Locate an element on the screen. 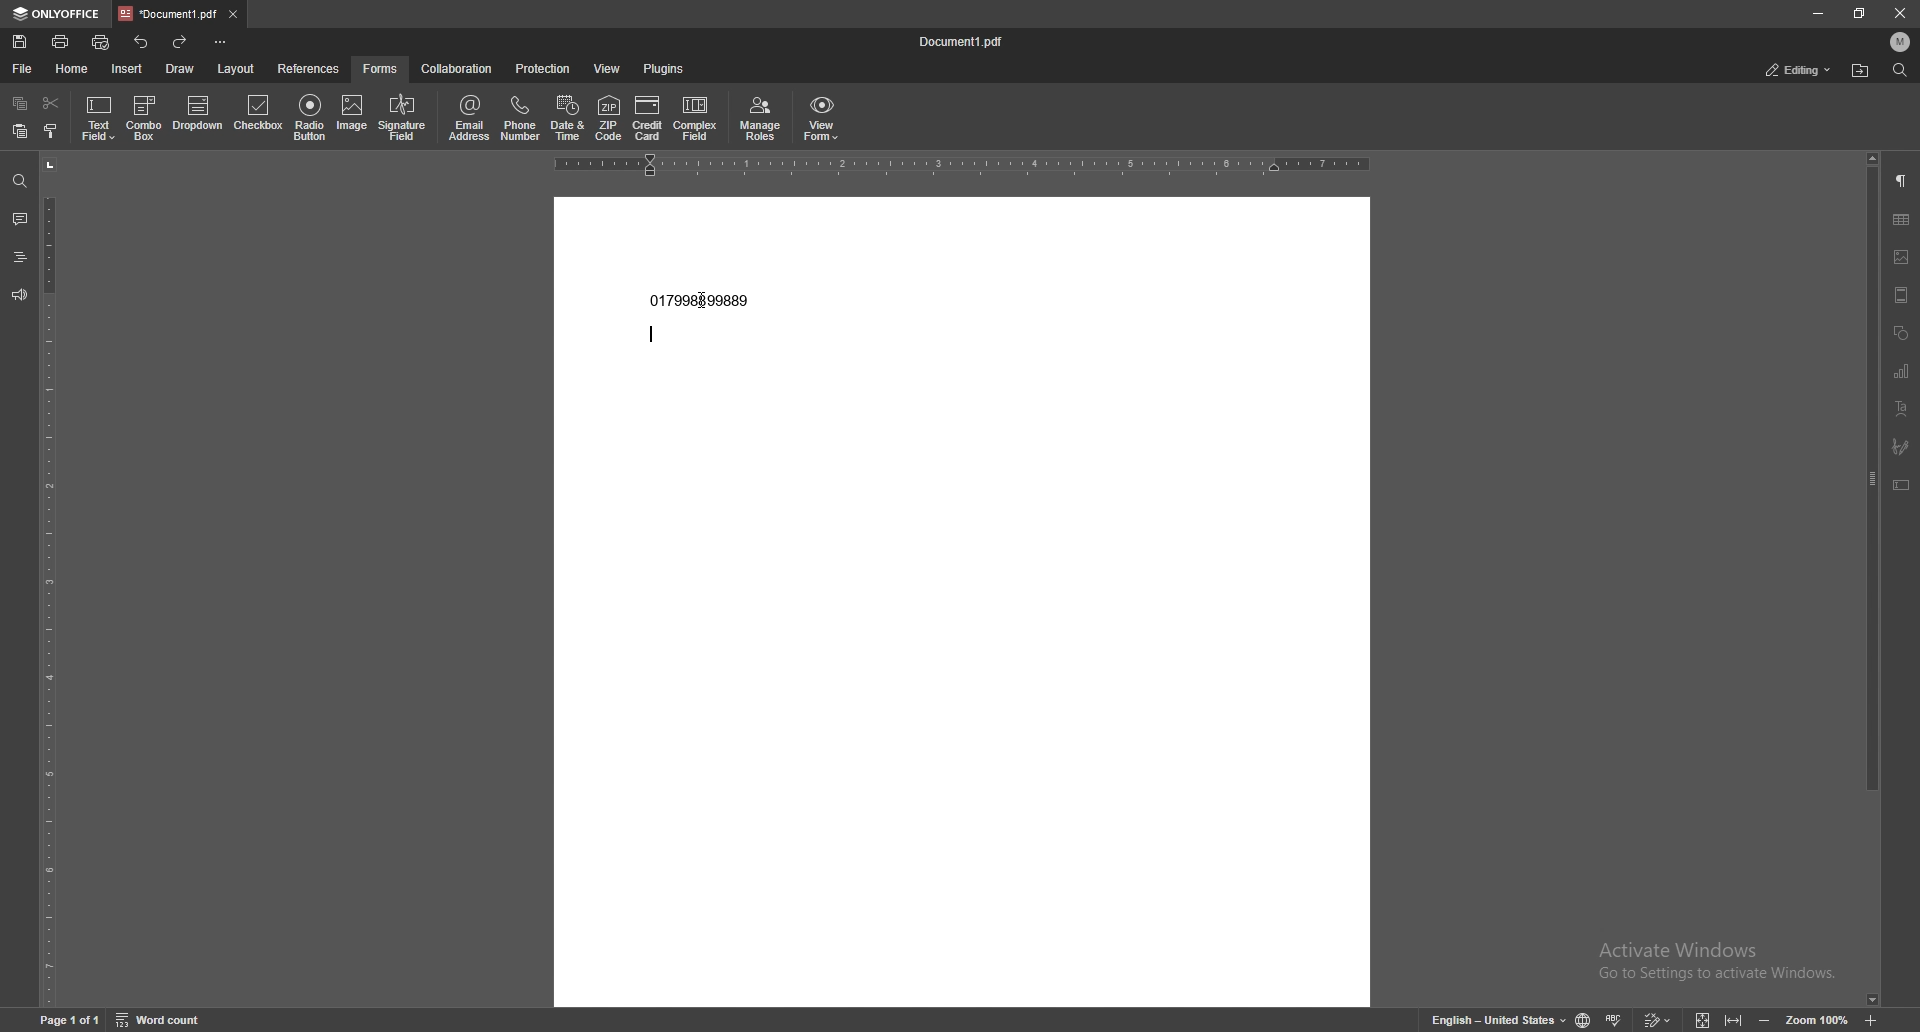 Image resolution: width=1920 pixels, height=1032 pixels. find is located at coordinates (1901, 71).